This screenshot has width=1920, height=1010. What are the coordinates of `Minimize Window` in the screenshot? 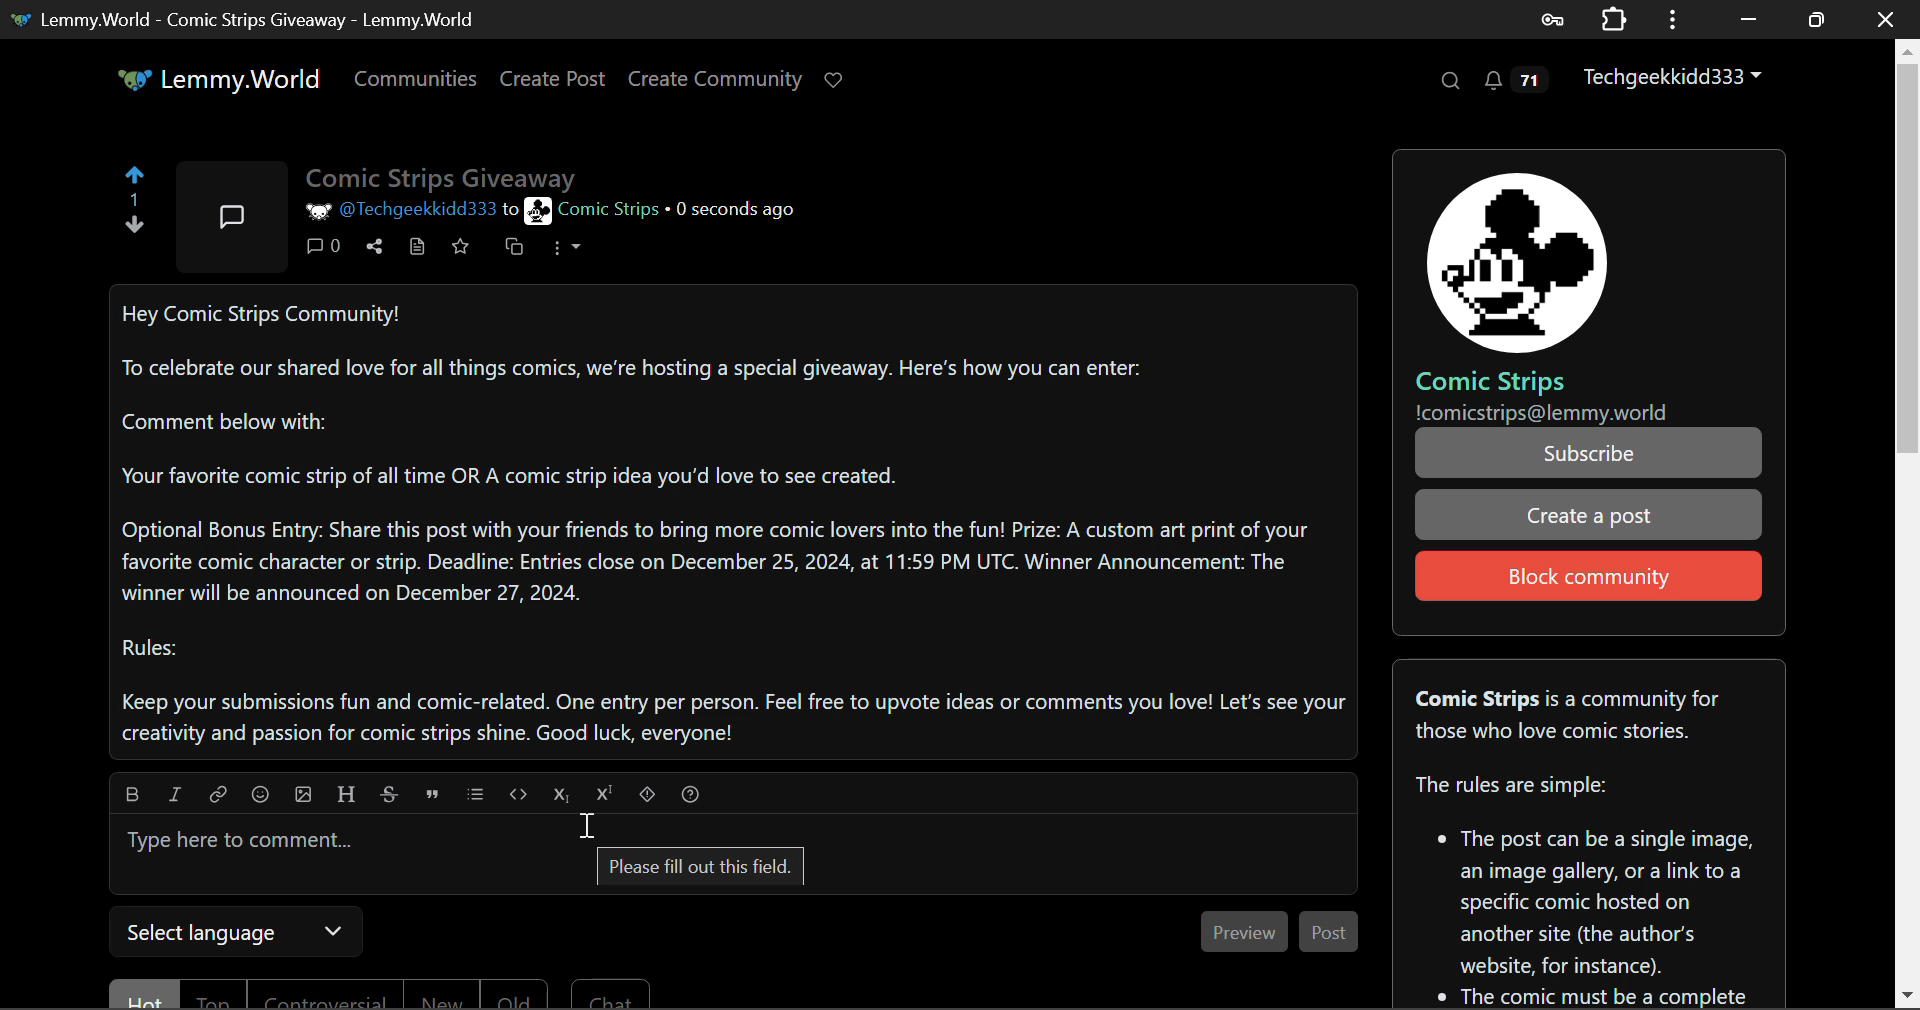 It's located at (1816, 17).